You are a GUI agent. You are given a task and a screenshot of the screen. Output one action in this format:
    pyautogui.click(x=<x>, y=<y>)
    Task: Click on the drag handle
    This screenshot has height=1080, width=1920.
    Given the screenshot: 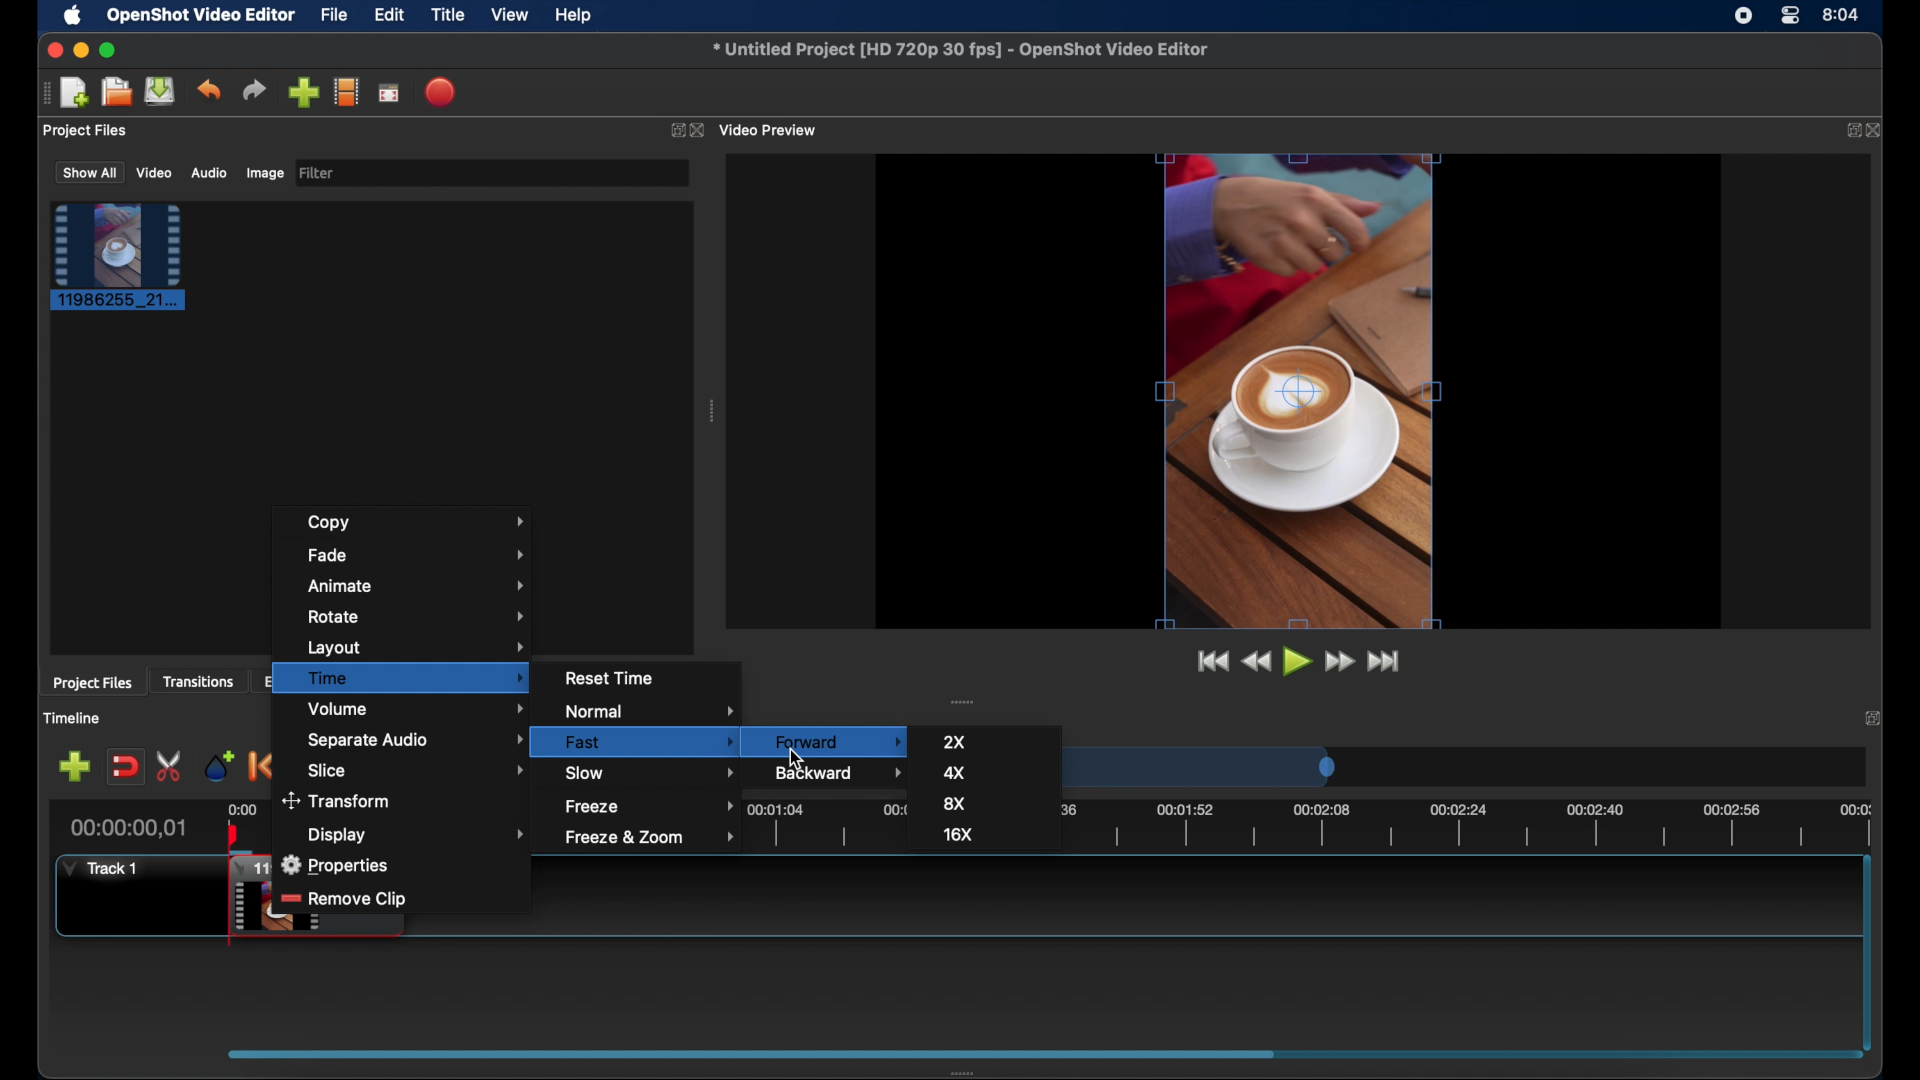 What is the action you would take?
    pyautogui.click(x=964, y=701)
    